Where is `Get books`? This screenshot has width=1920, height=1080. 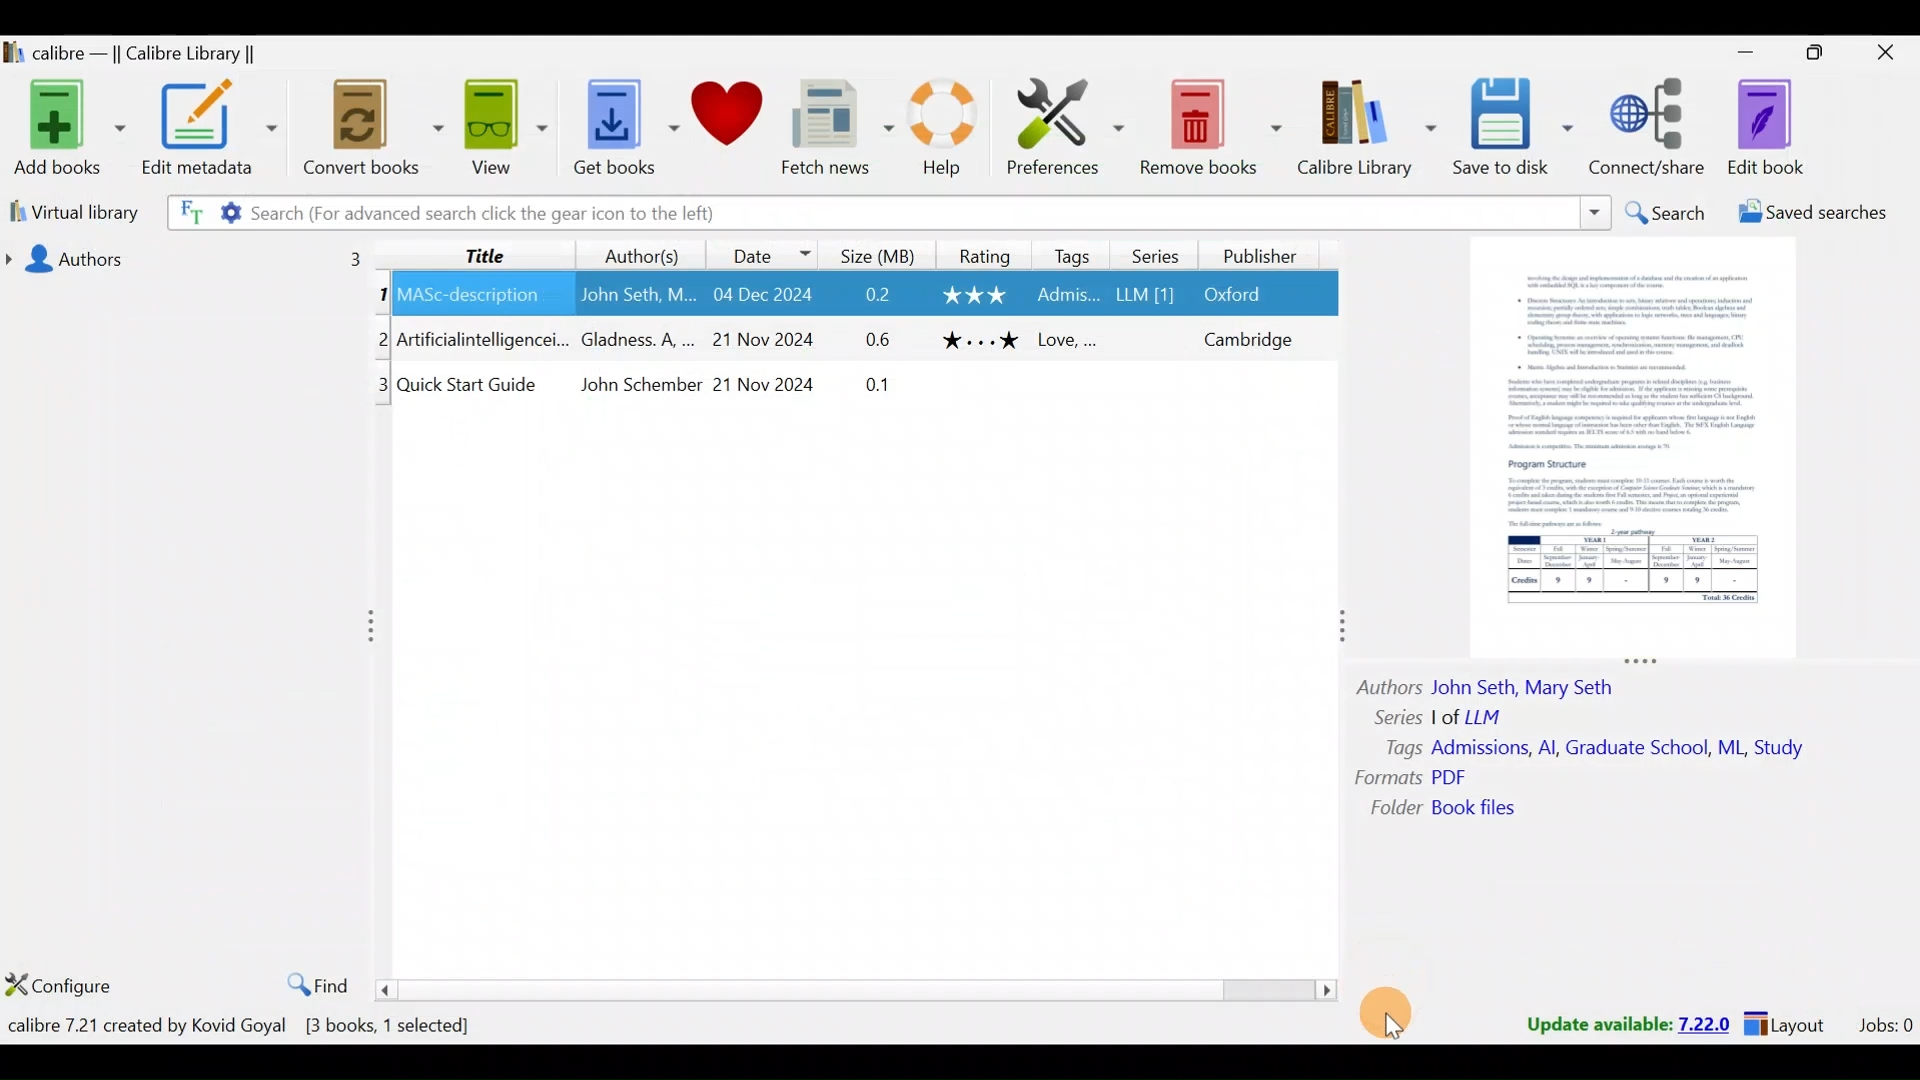 Get books is located at coordinates (625, 132).